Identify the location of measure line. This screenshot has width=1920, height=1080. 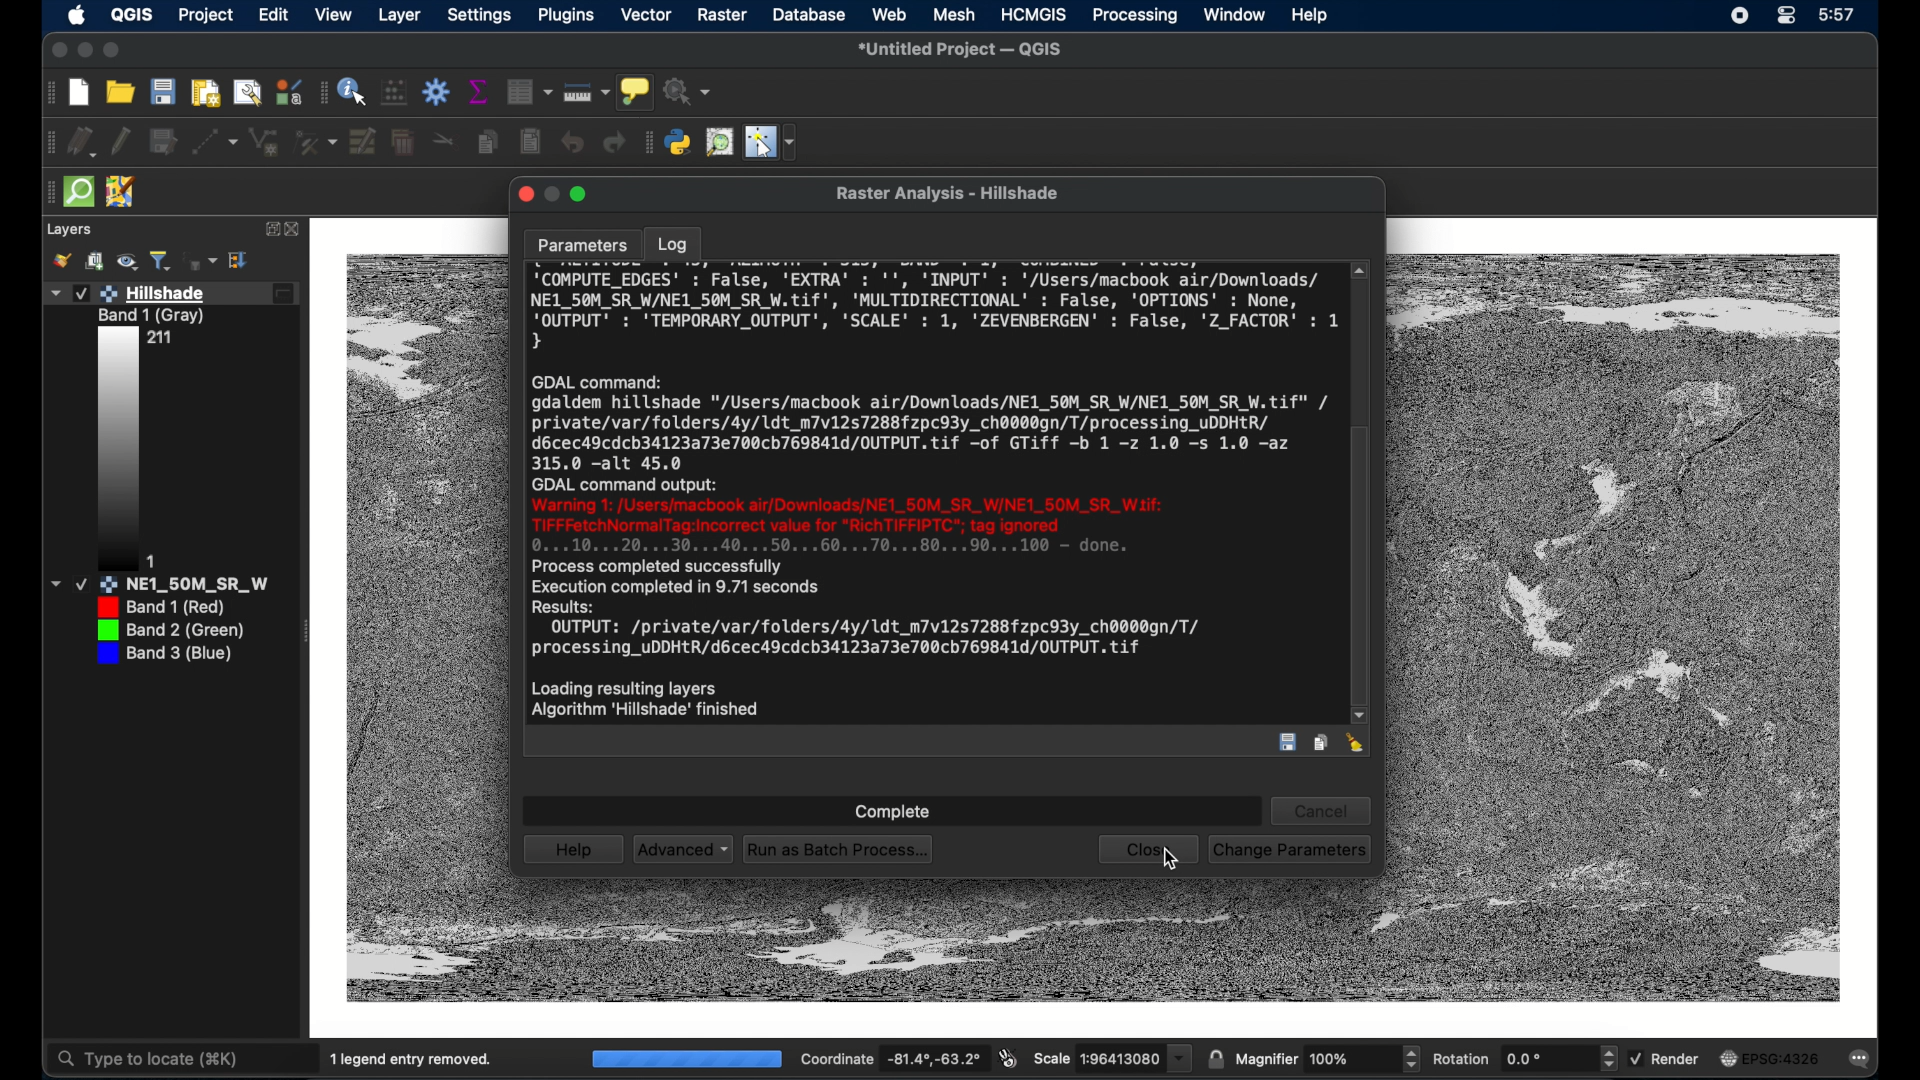
(585, 92).